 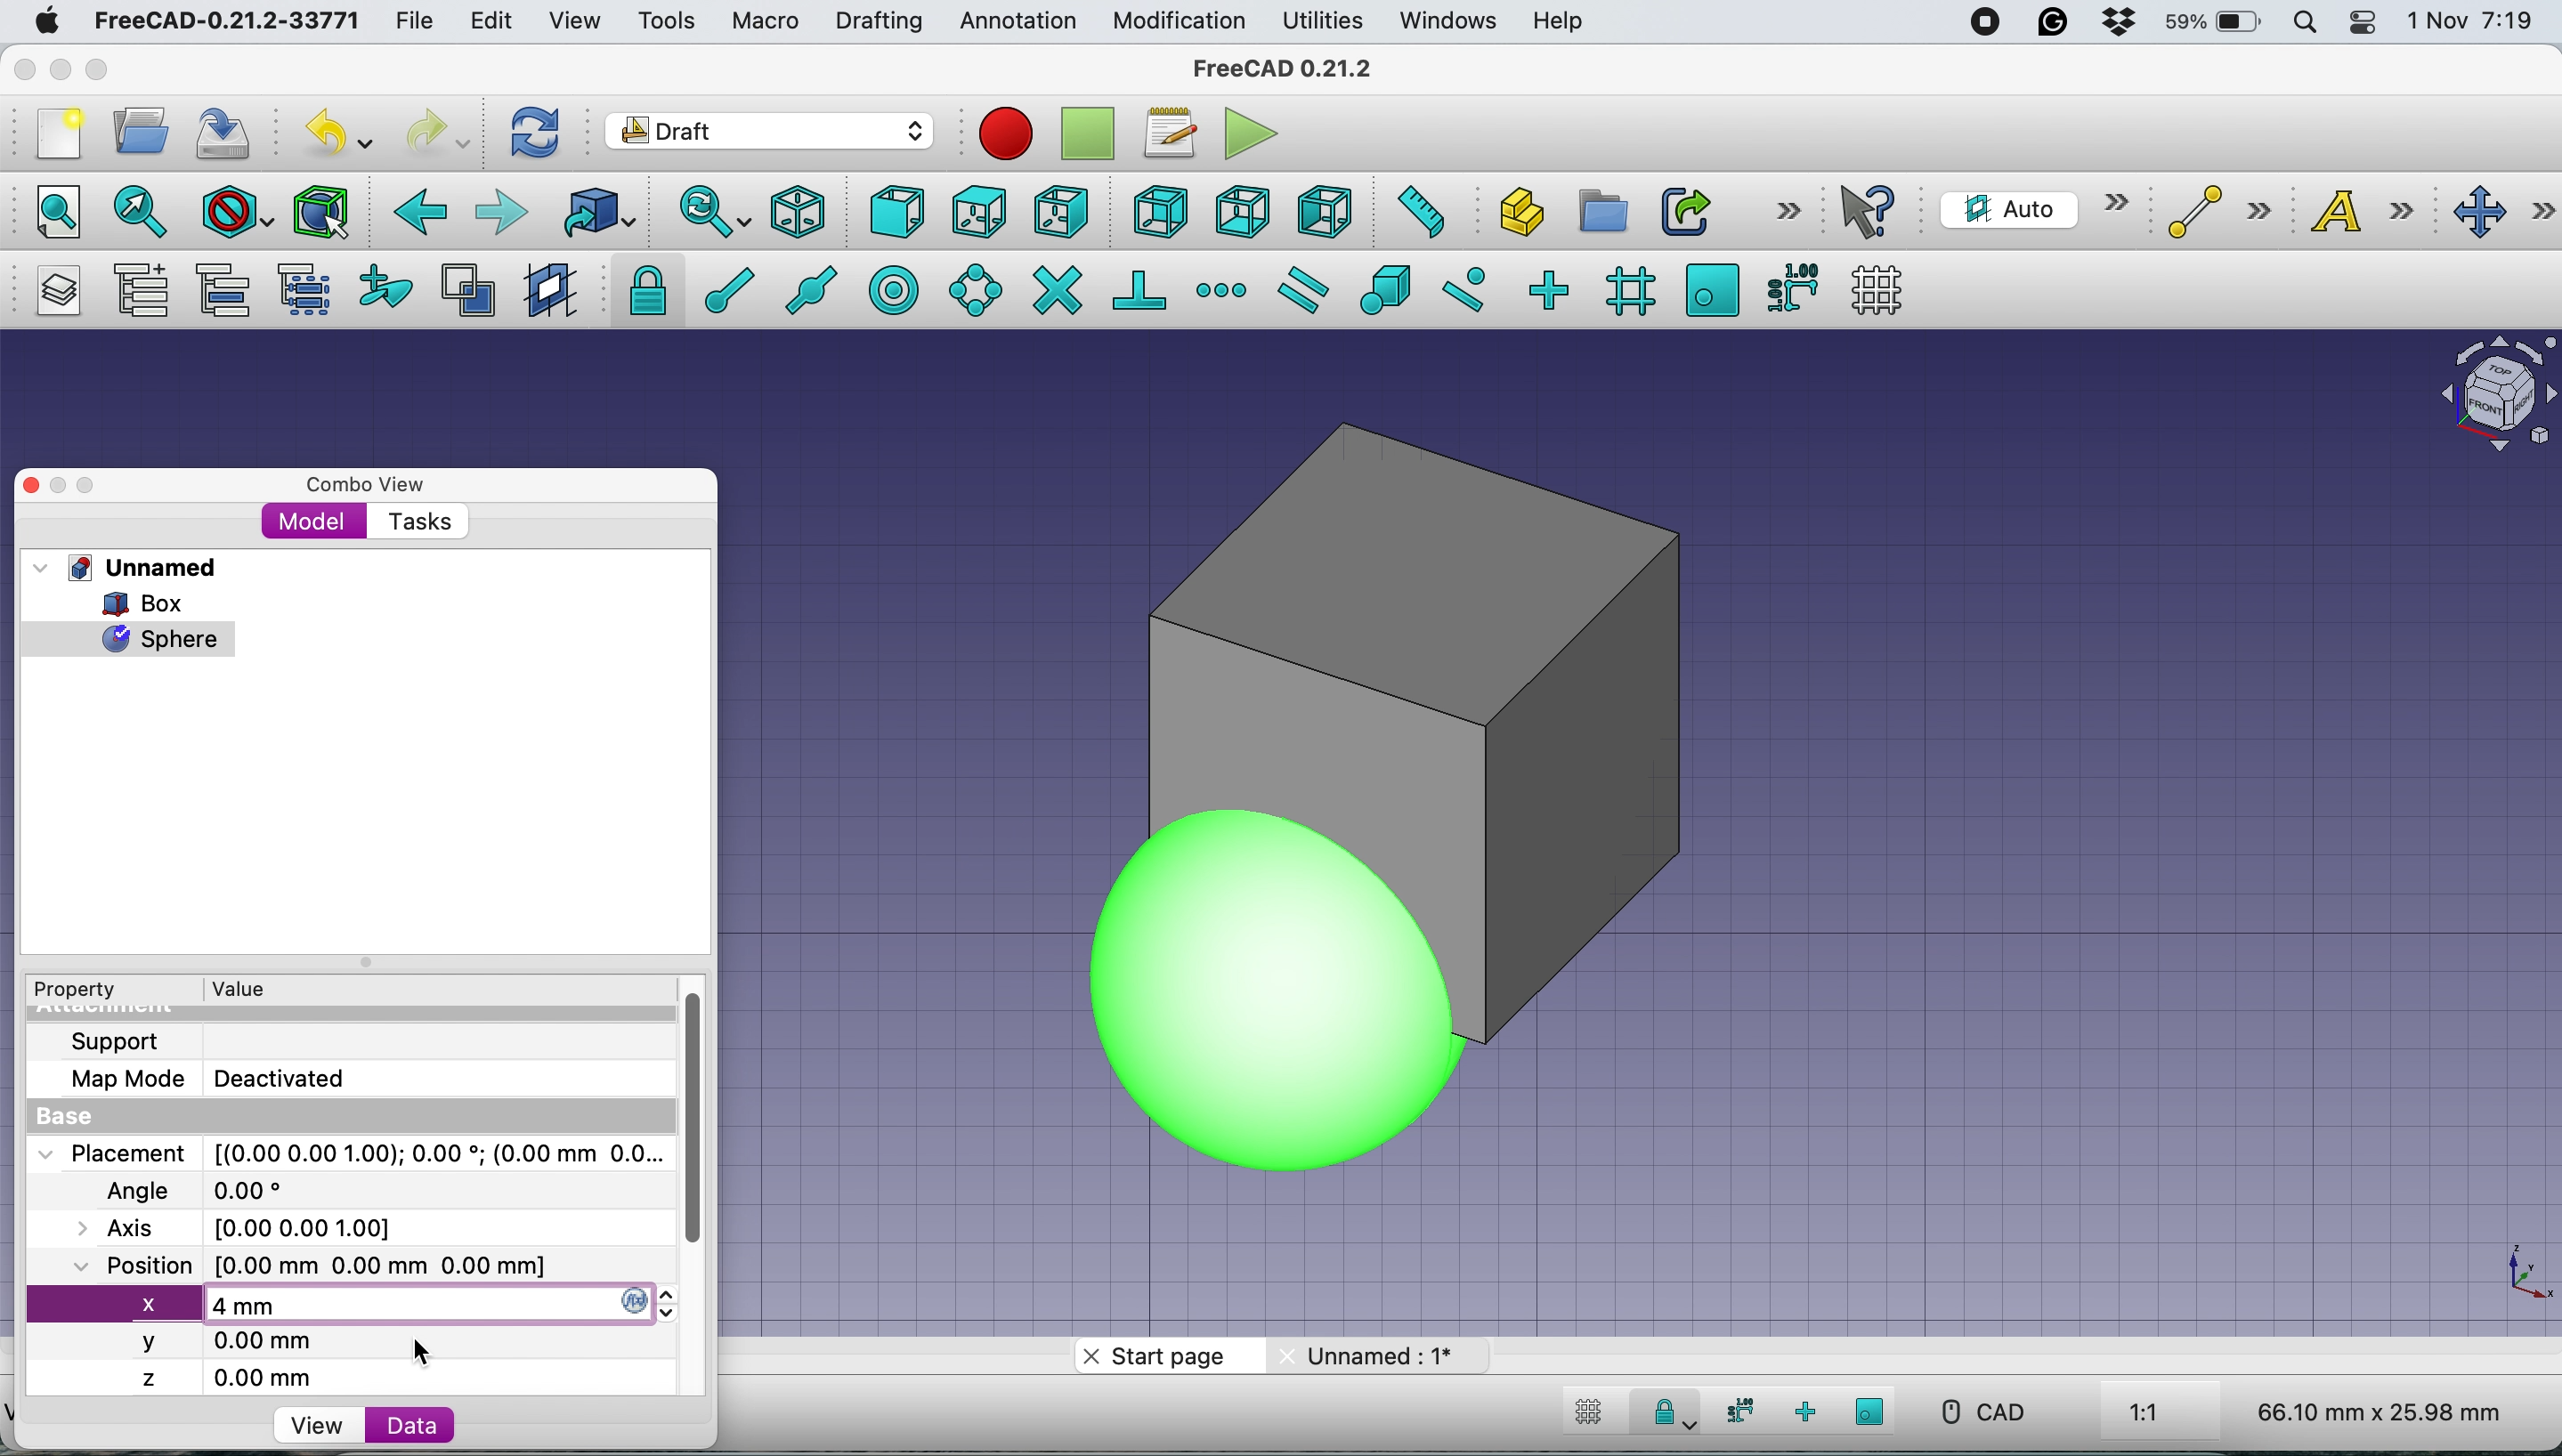 I want to click on new, so click(x=53, y=134).